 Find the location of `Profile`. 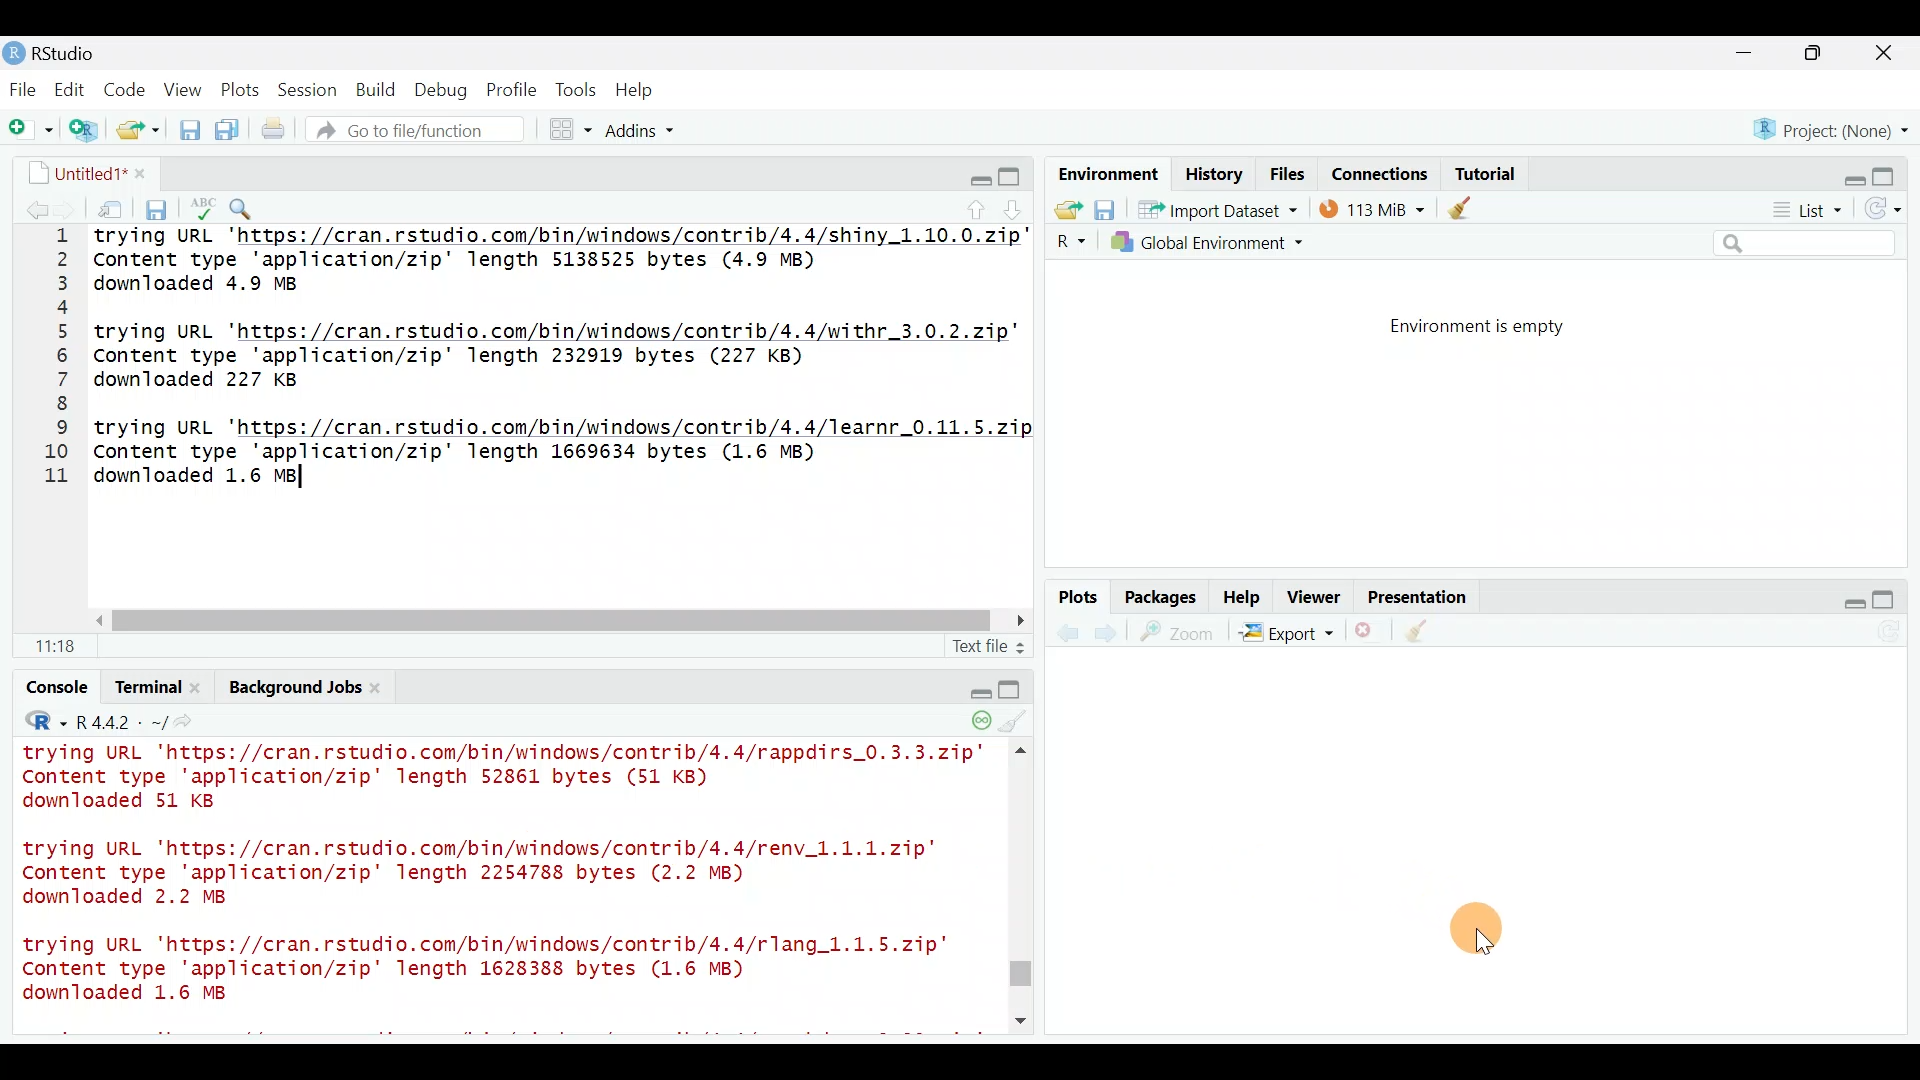

Profile is located at coordinates (511, 88).